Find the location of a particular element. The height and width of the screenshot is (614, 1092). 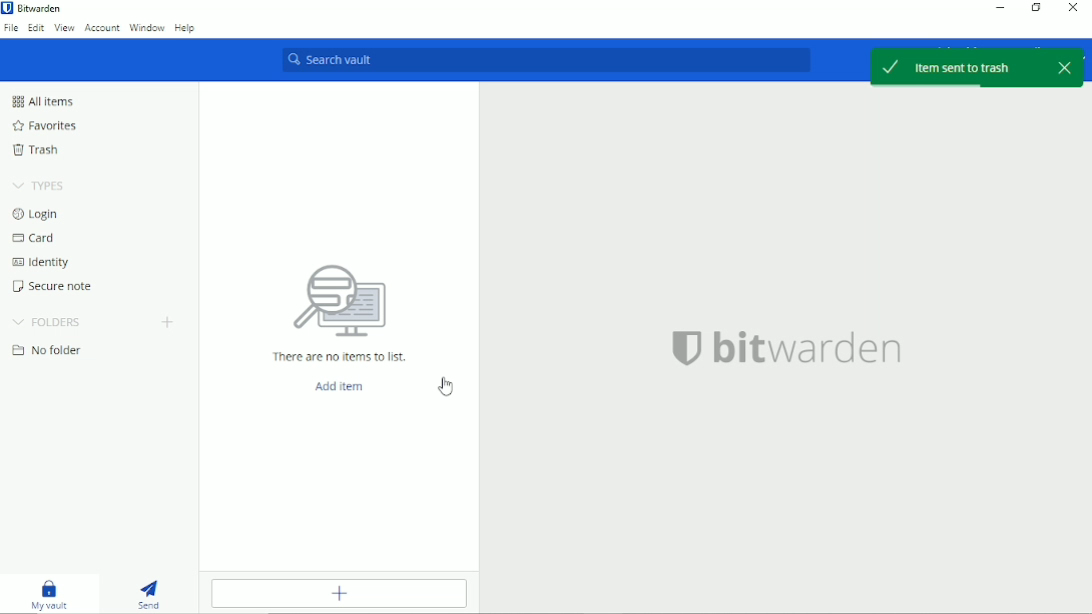

Trash is located at coordinates (39, 152).